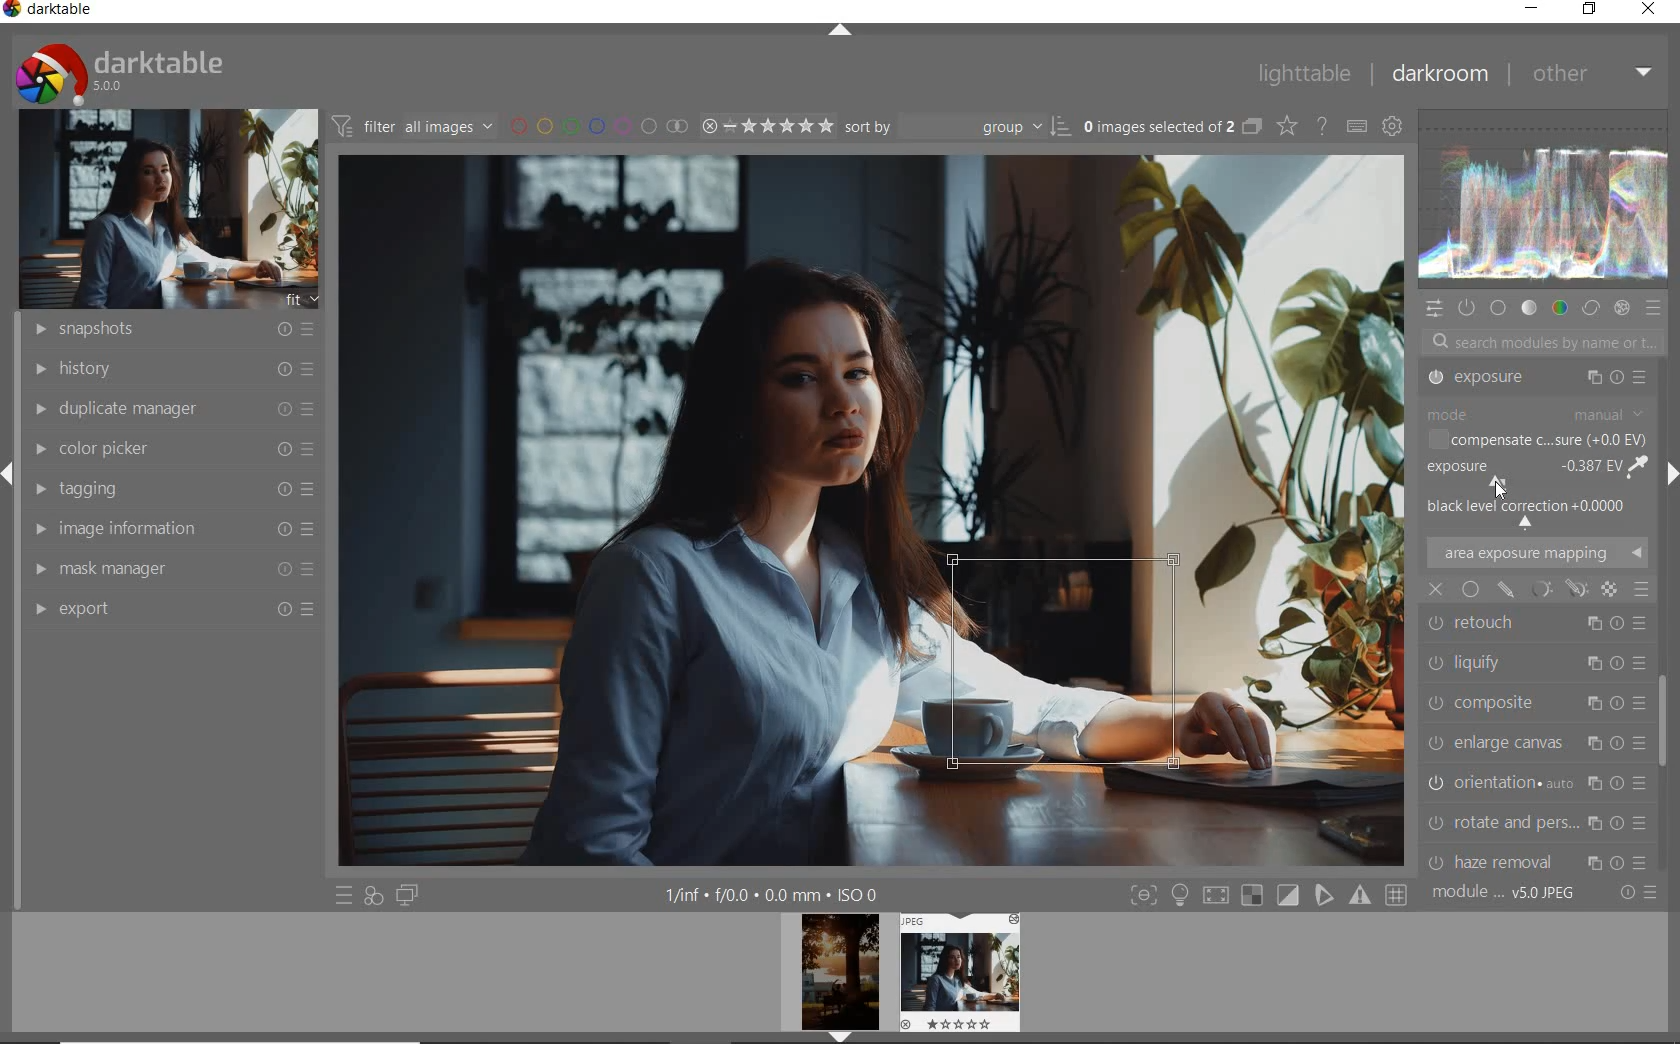  I want to click on DUPLICATE MANAGER, so click(170, 409).